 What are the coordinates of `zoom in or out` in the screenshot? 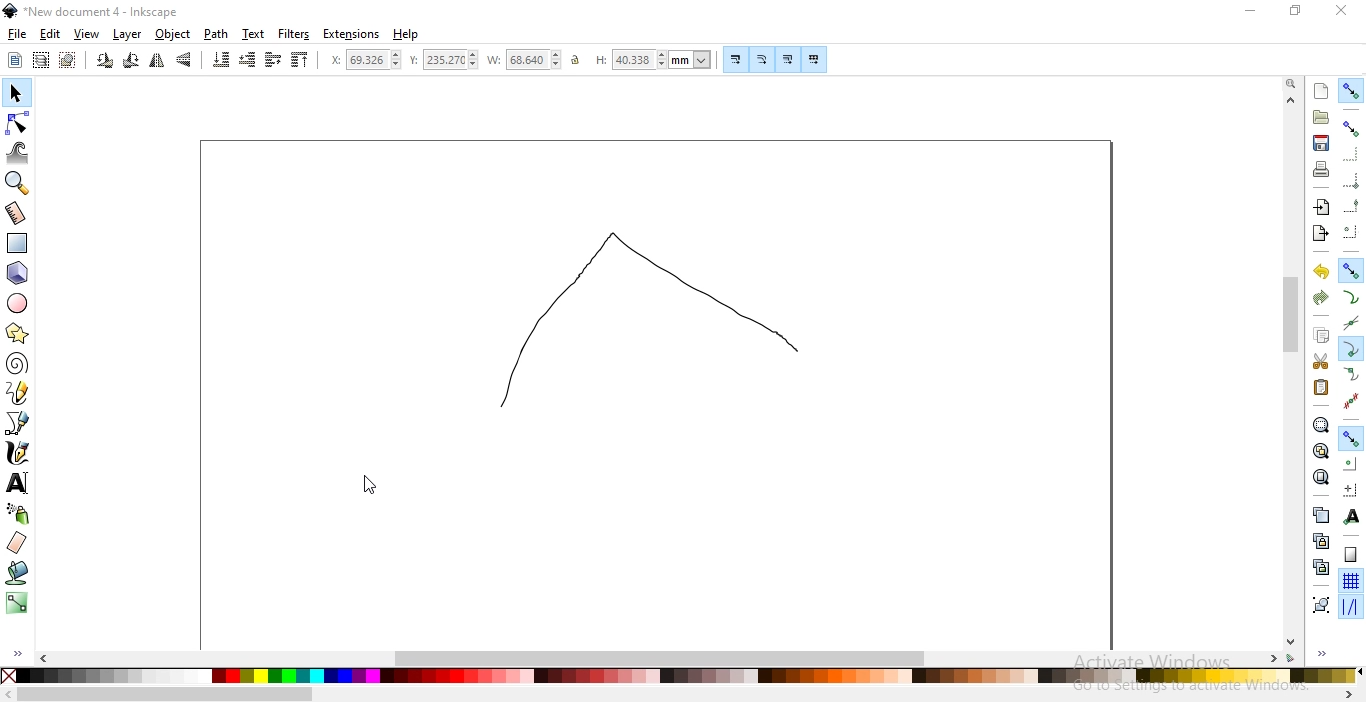 It's located at (15, 183).